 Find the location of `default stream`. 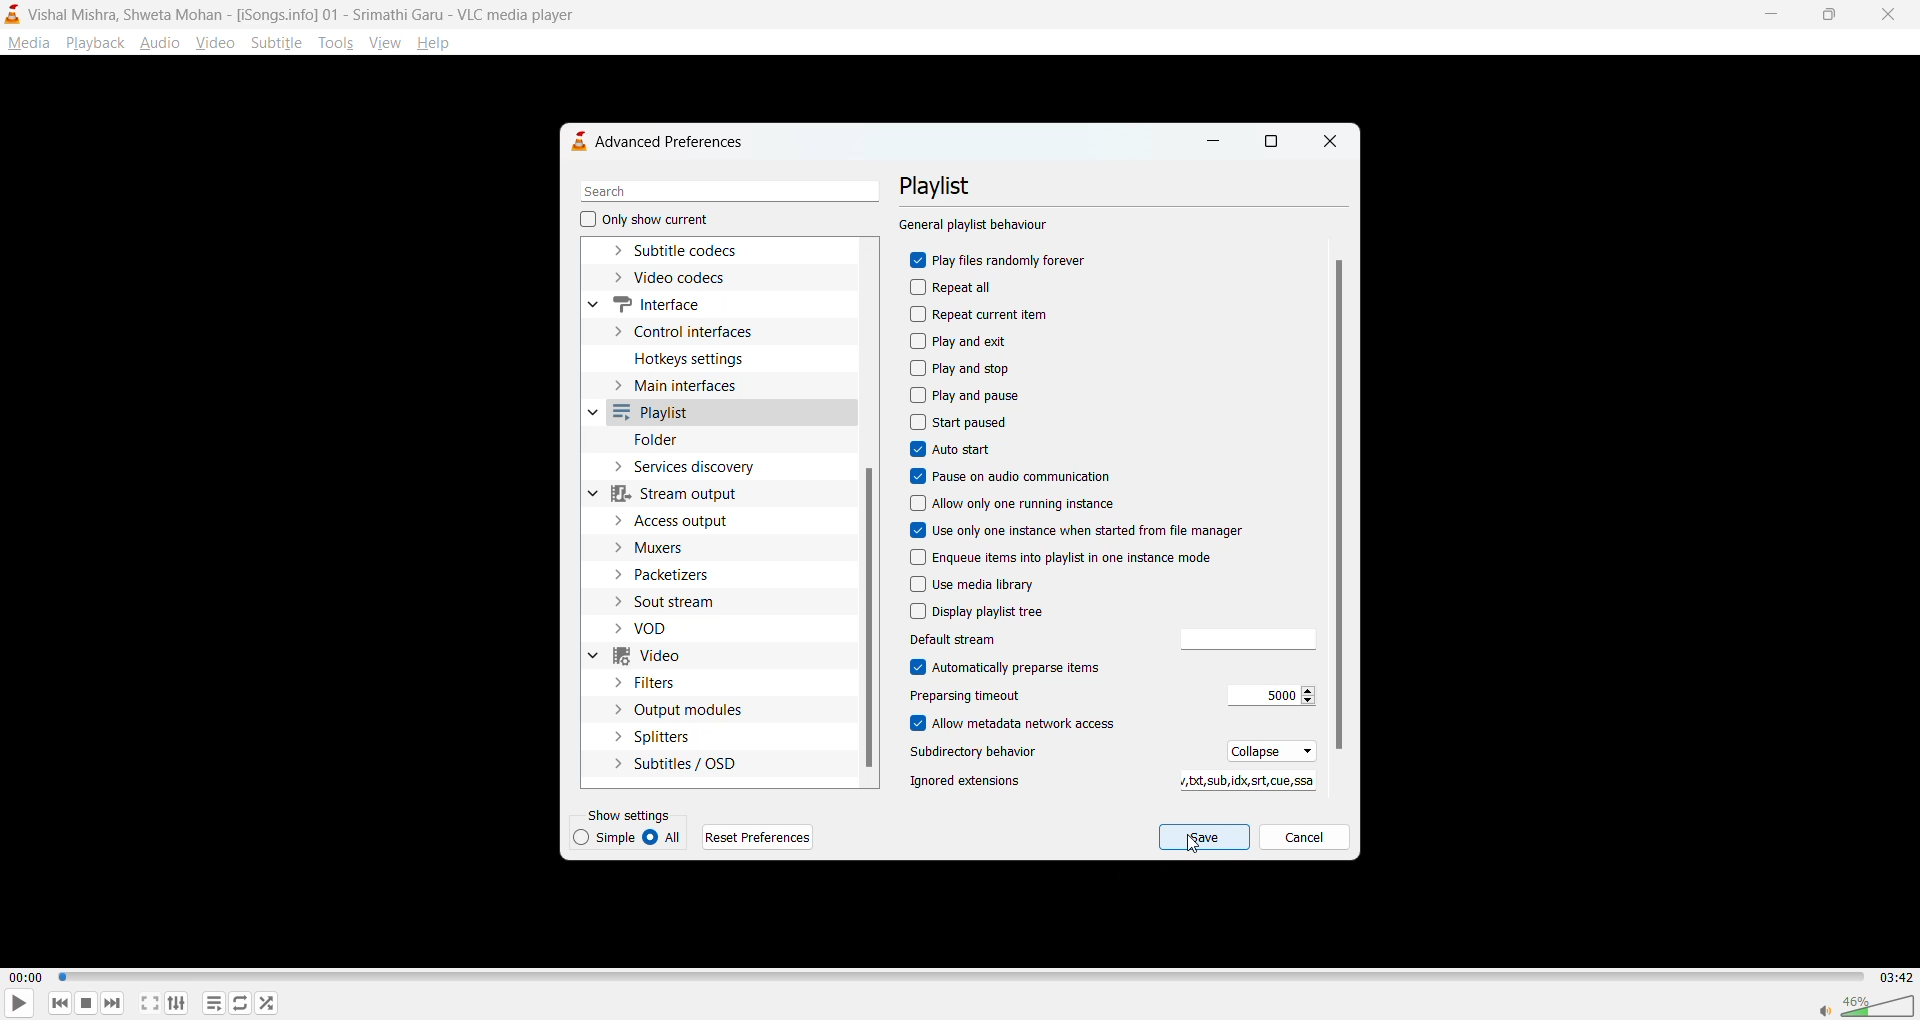

default stream is located at coordinates (1241, 640).